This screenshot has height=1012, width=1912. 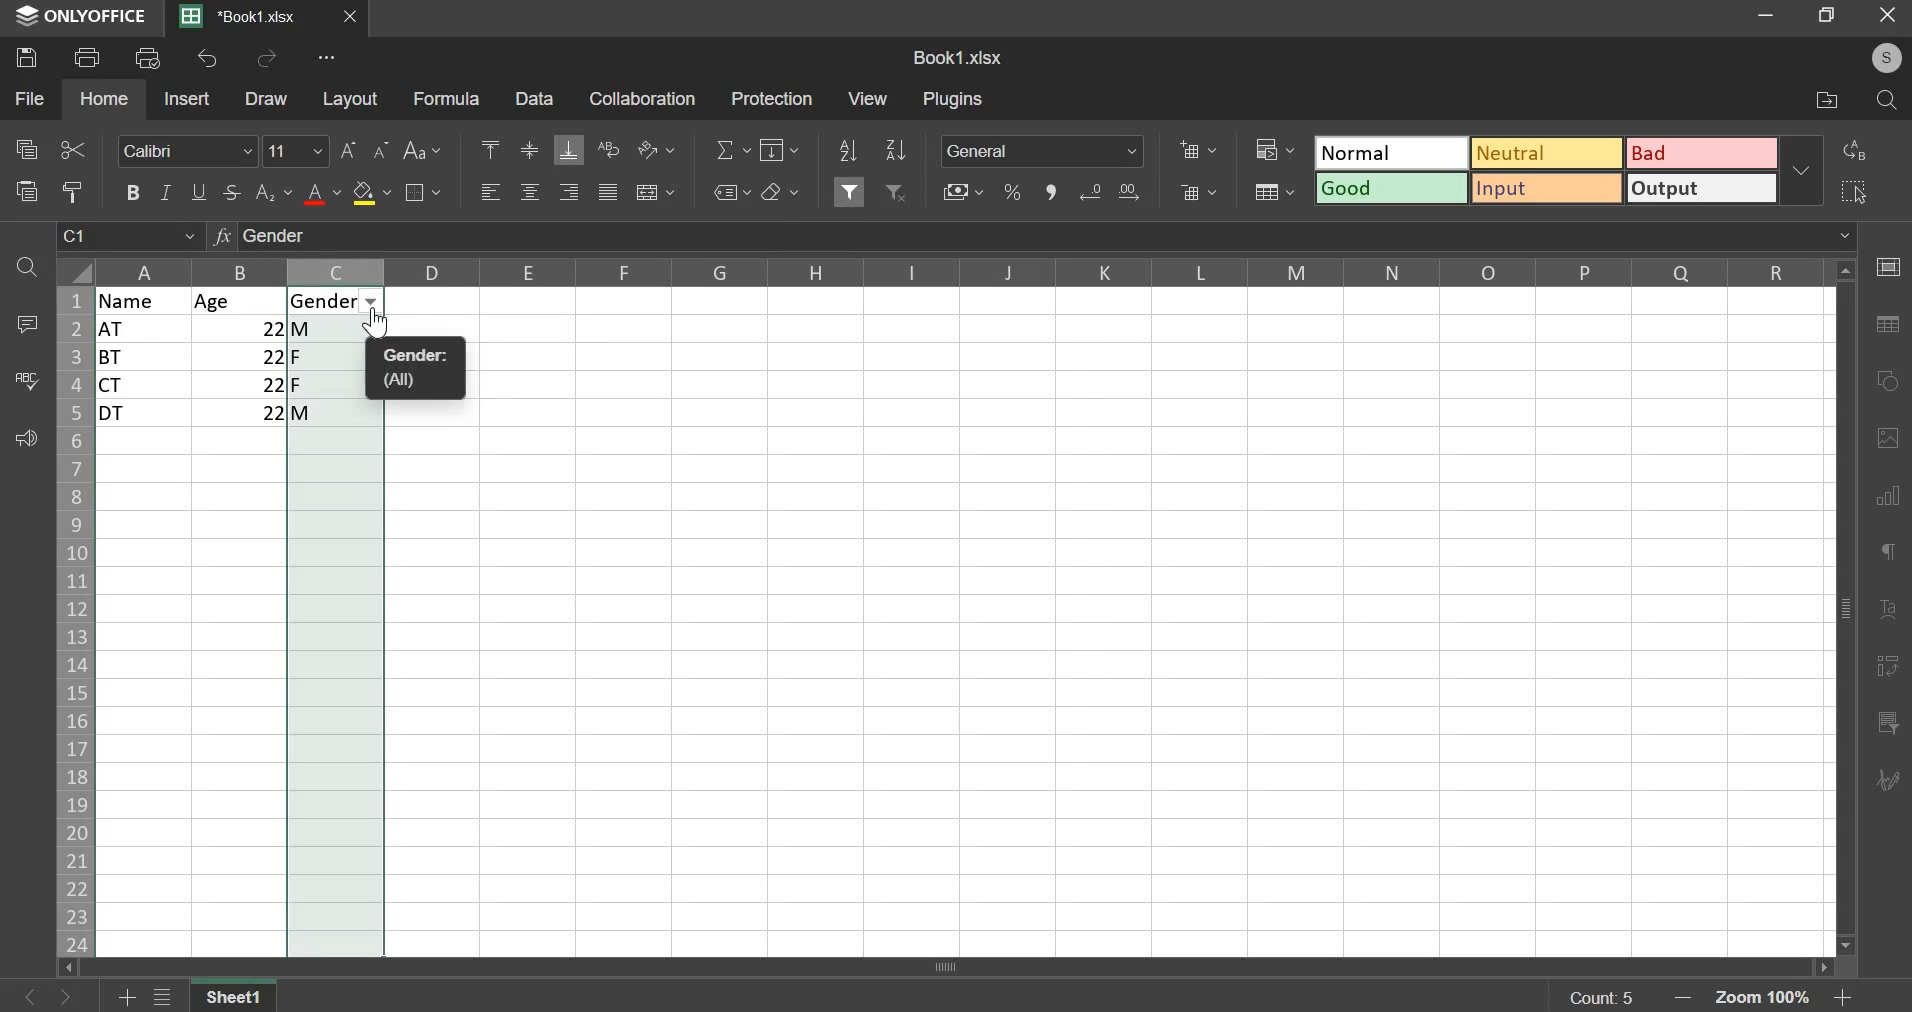 I want to click on zoom in, so click(x=1839, y=999).